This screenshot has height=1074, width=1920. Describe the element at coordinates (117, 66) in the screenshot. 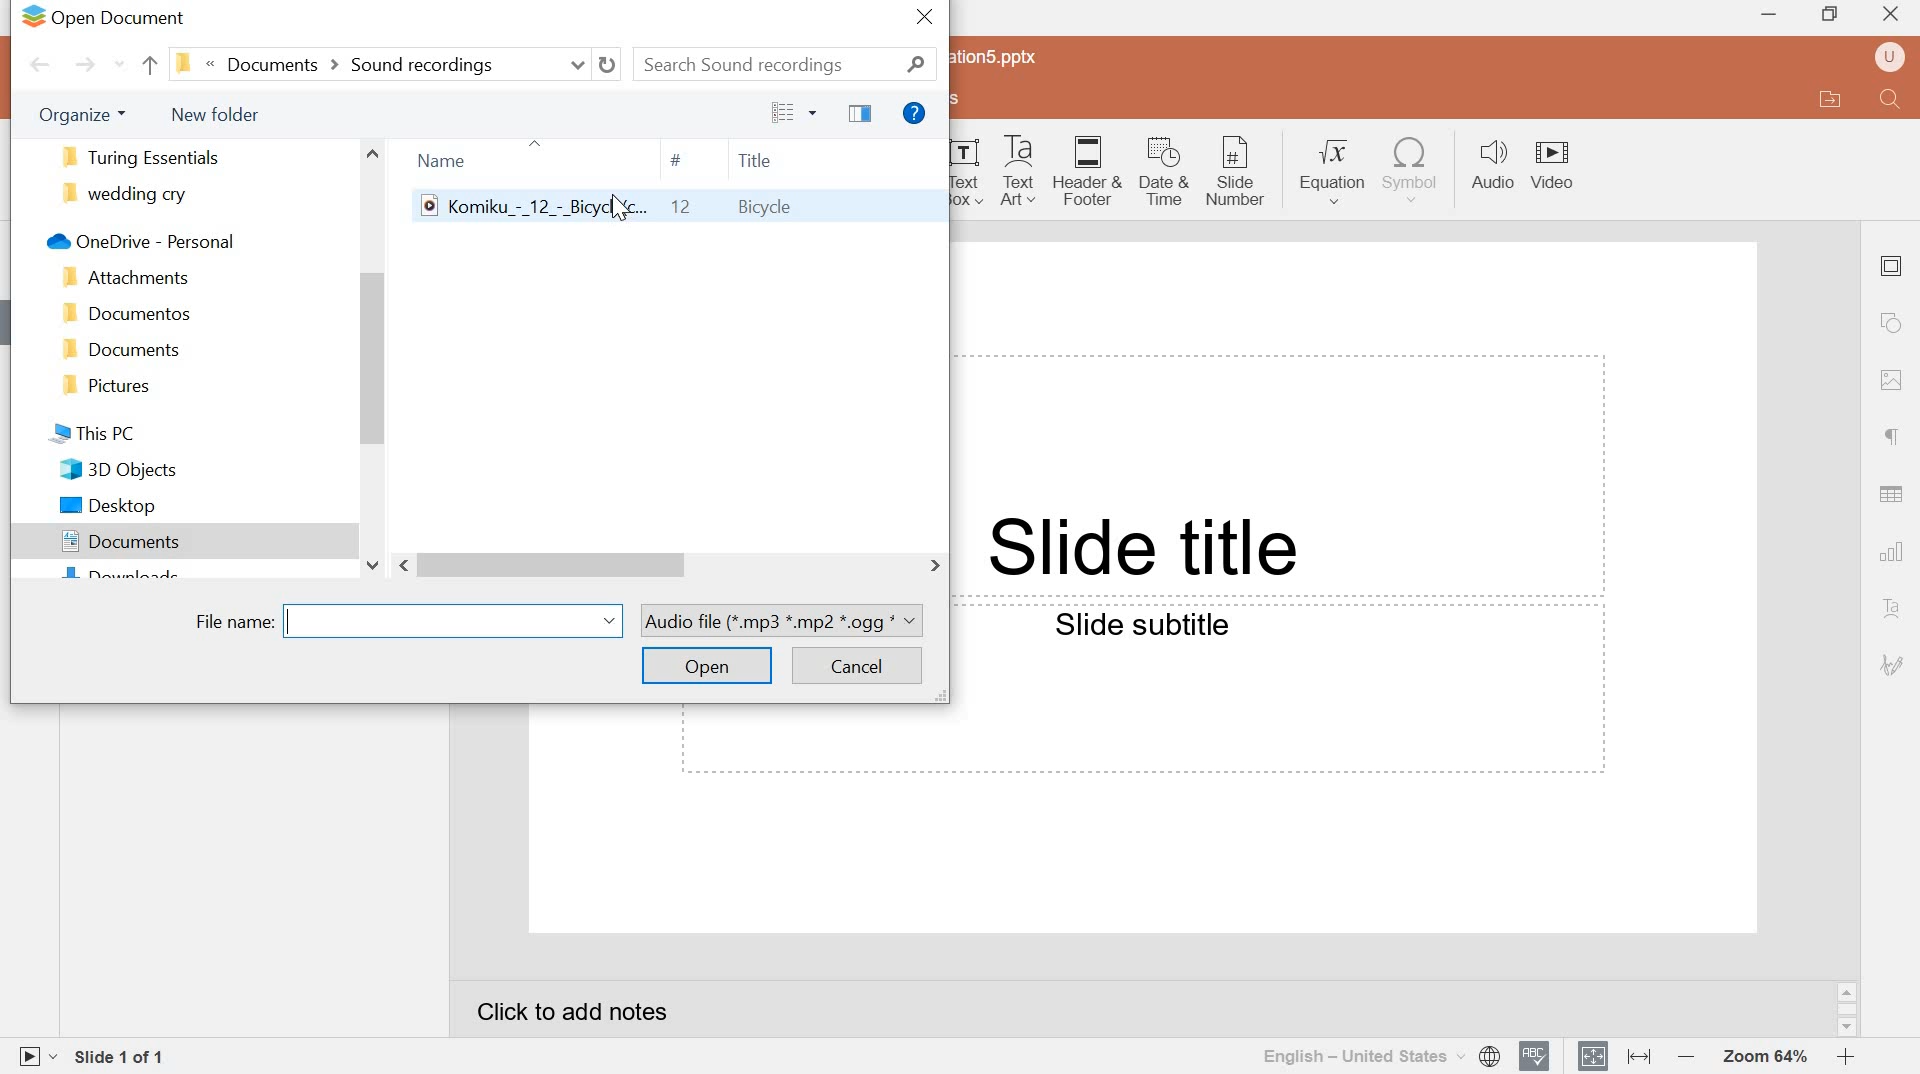

I see `recent locations` at that location.